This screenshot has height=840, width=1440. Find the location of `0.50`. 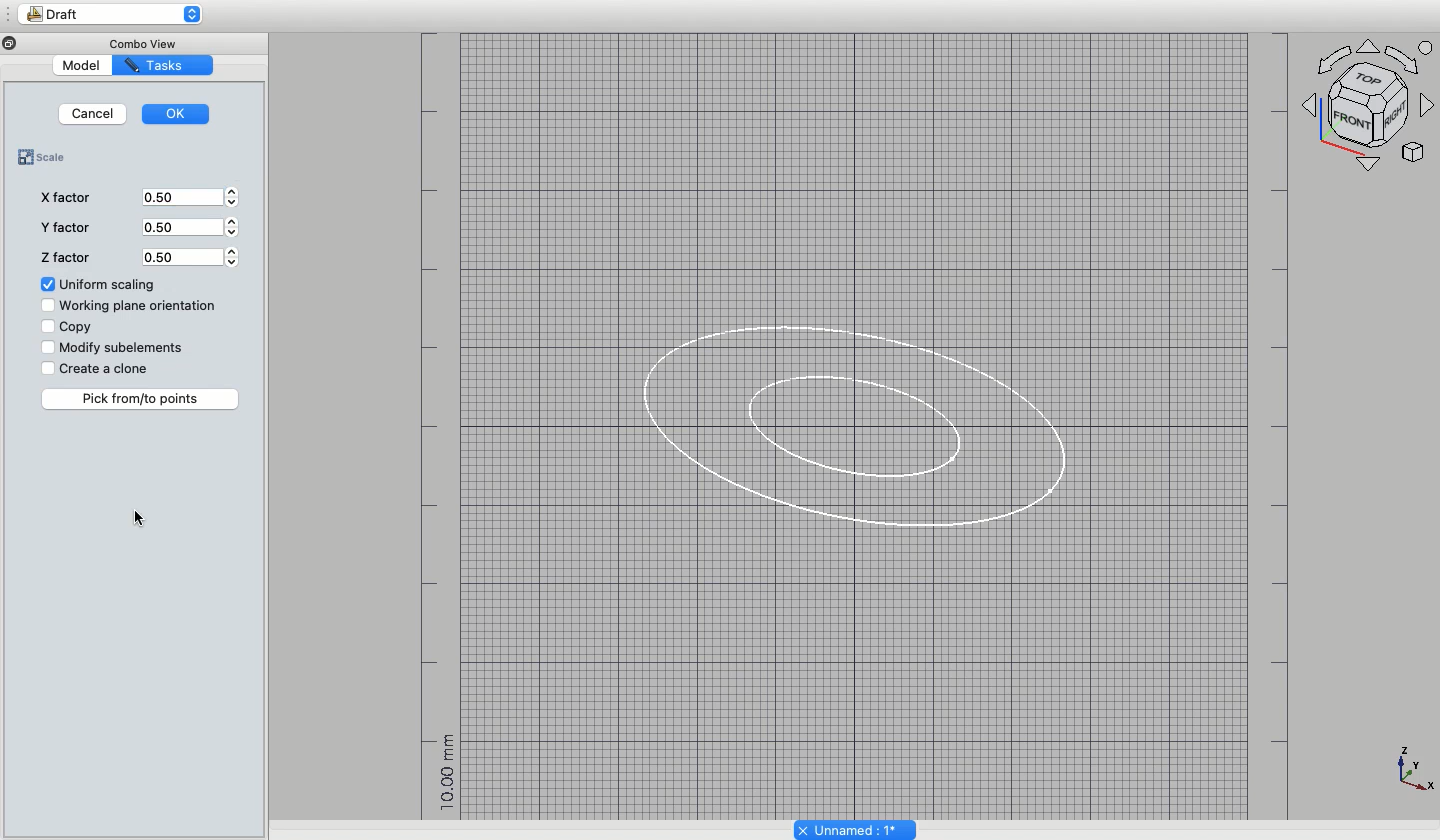

0.50 is located at coordinates (190, 200).